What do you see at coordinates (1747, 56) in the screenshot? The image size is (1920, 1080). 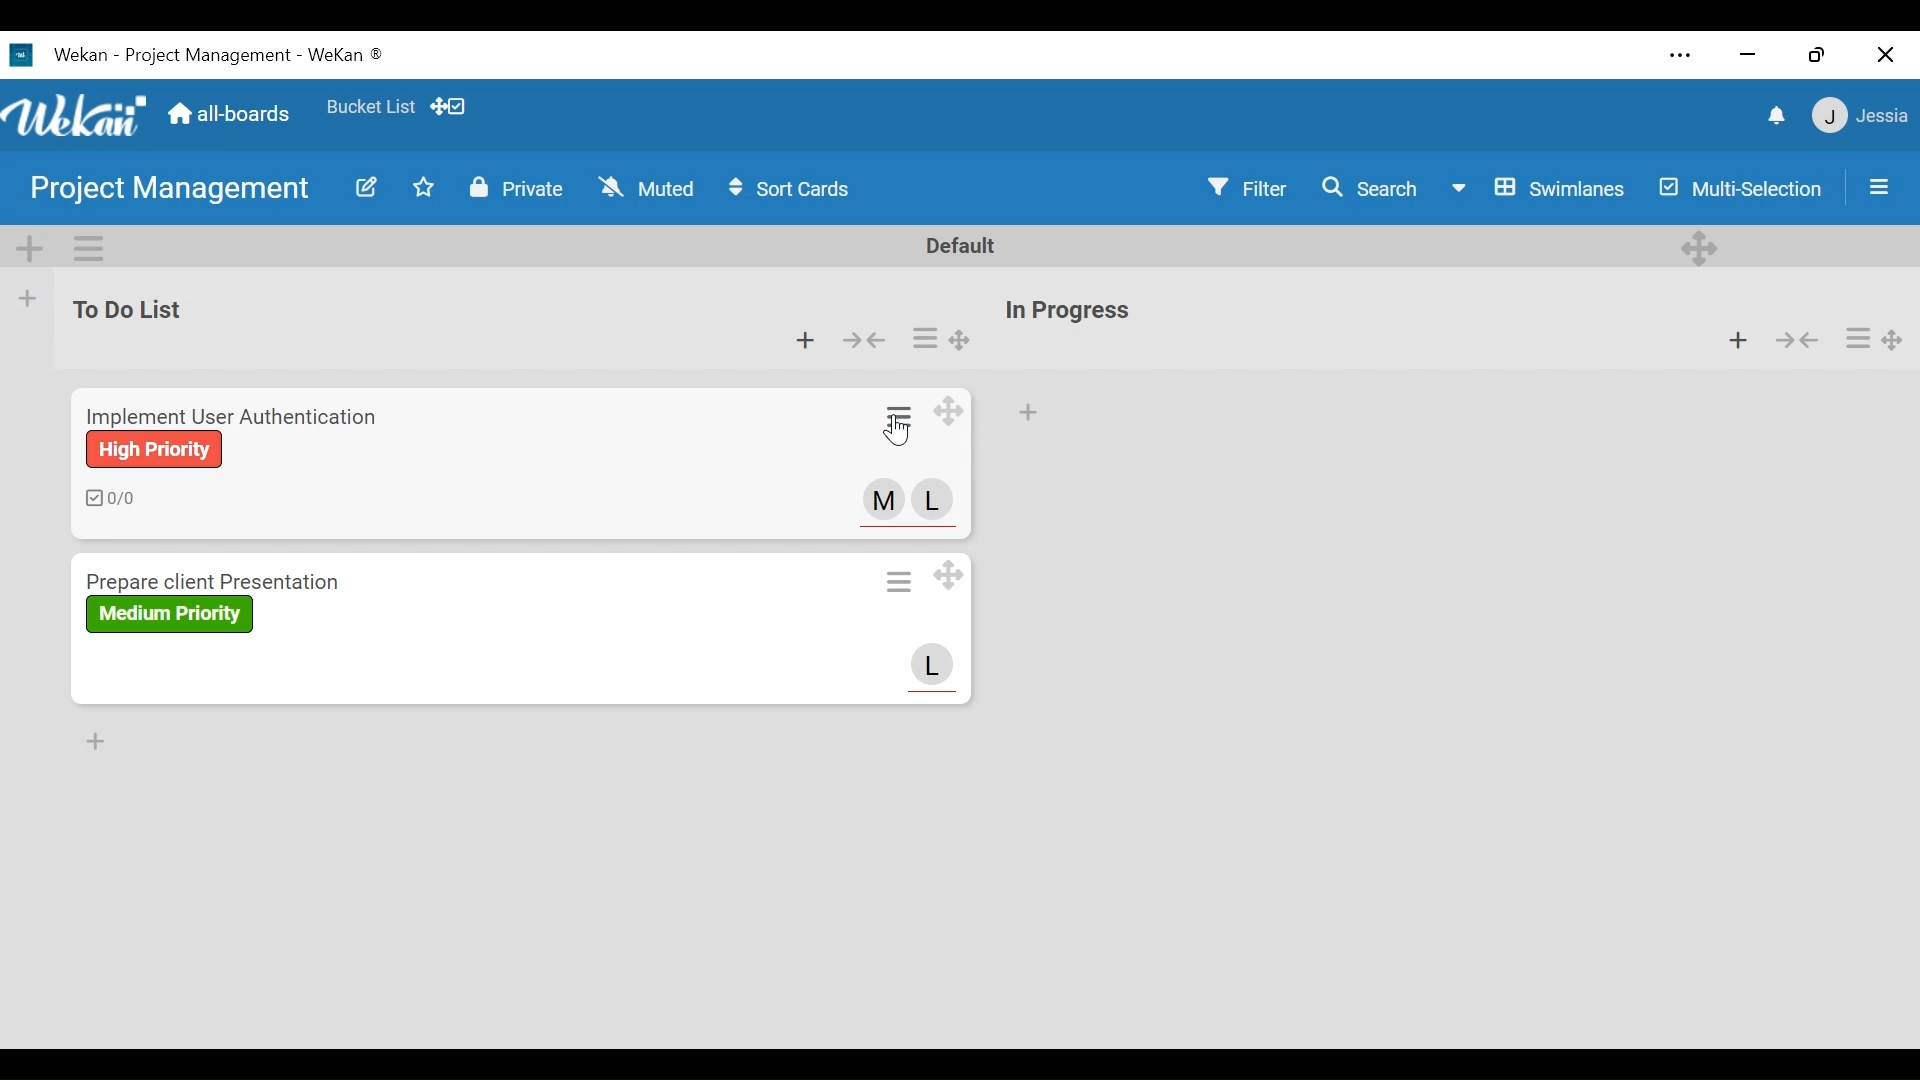 I see `minimize` at bounding box center [1747, 56].